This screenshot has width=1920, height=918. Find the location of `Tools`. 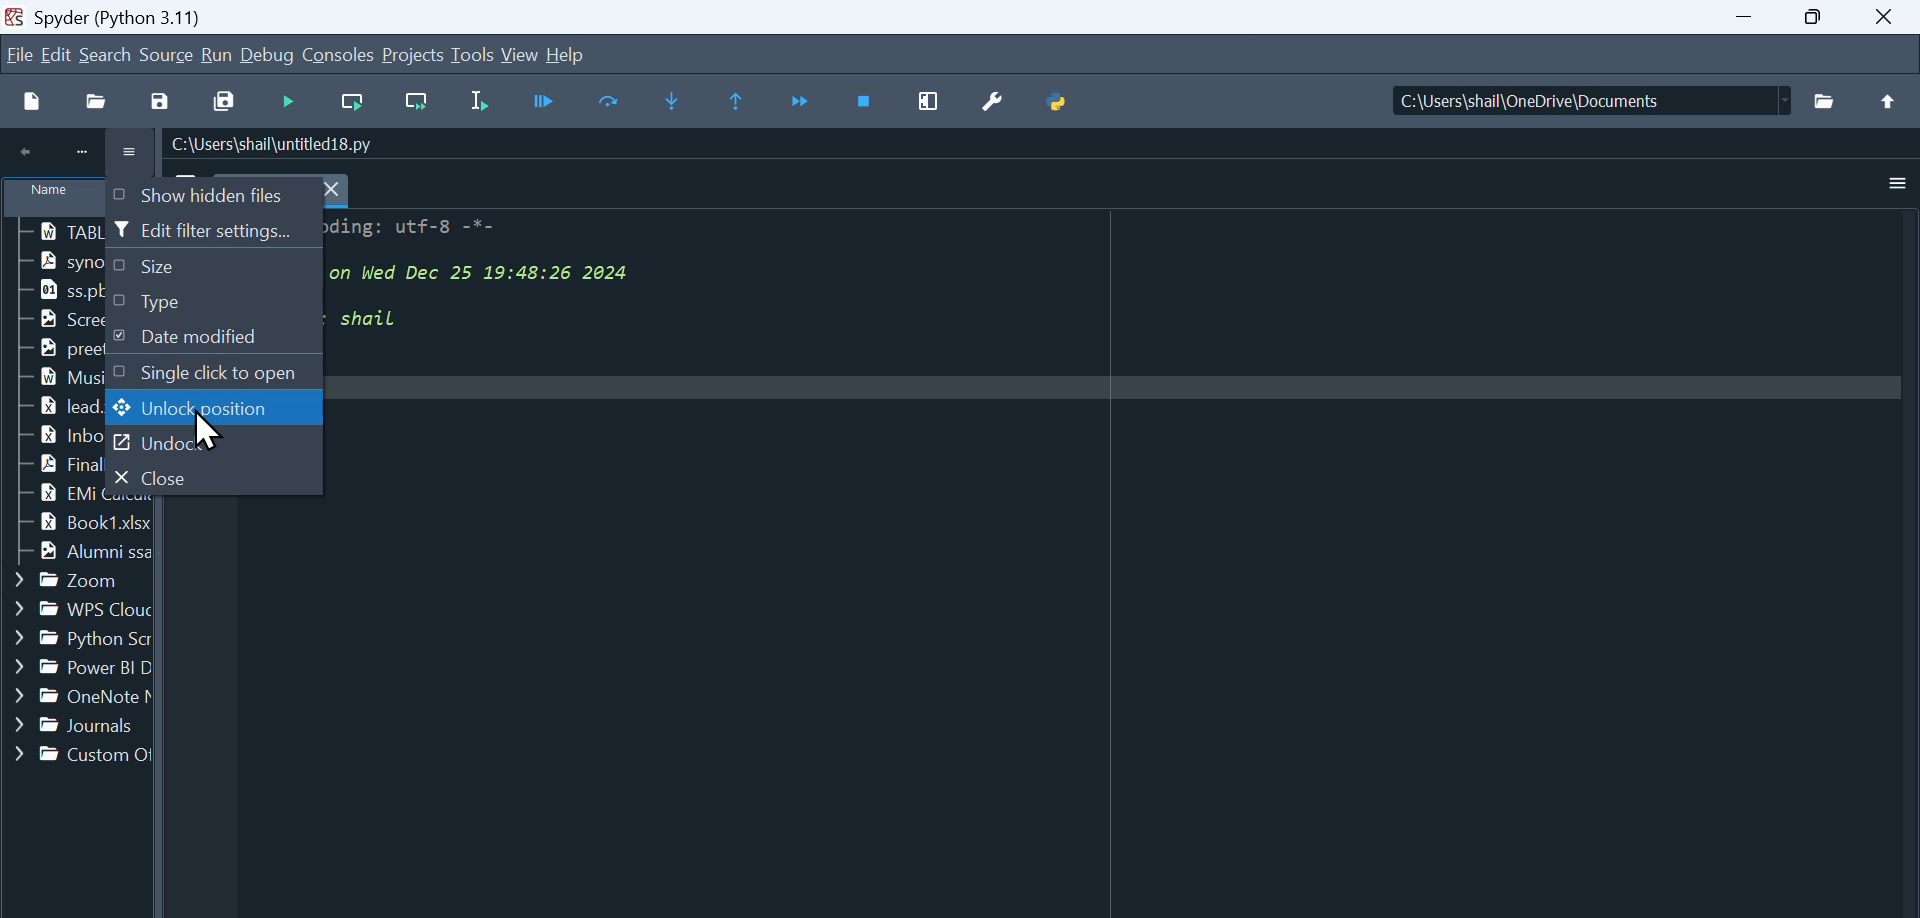

Tools is located at coordinates (475, 55).